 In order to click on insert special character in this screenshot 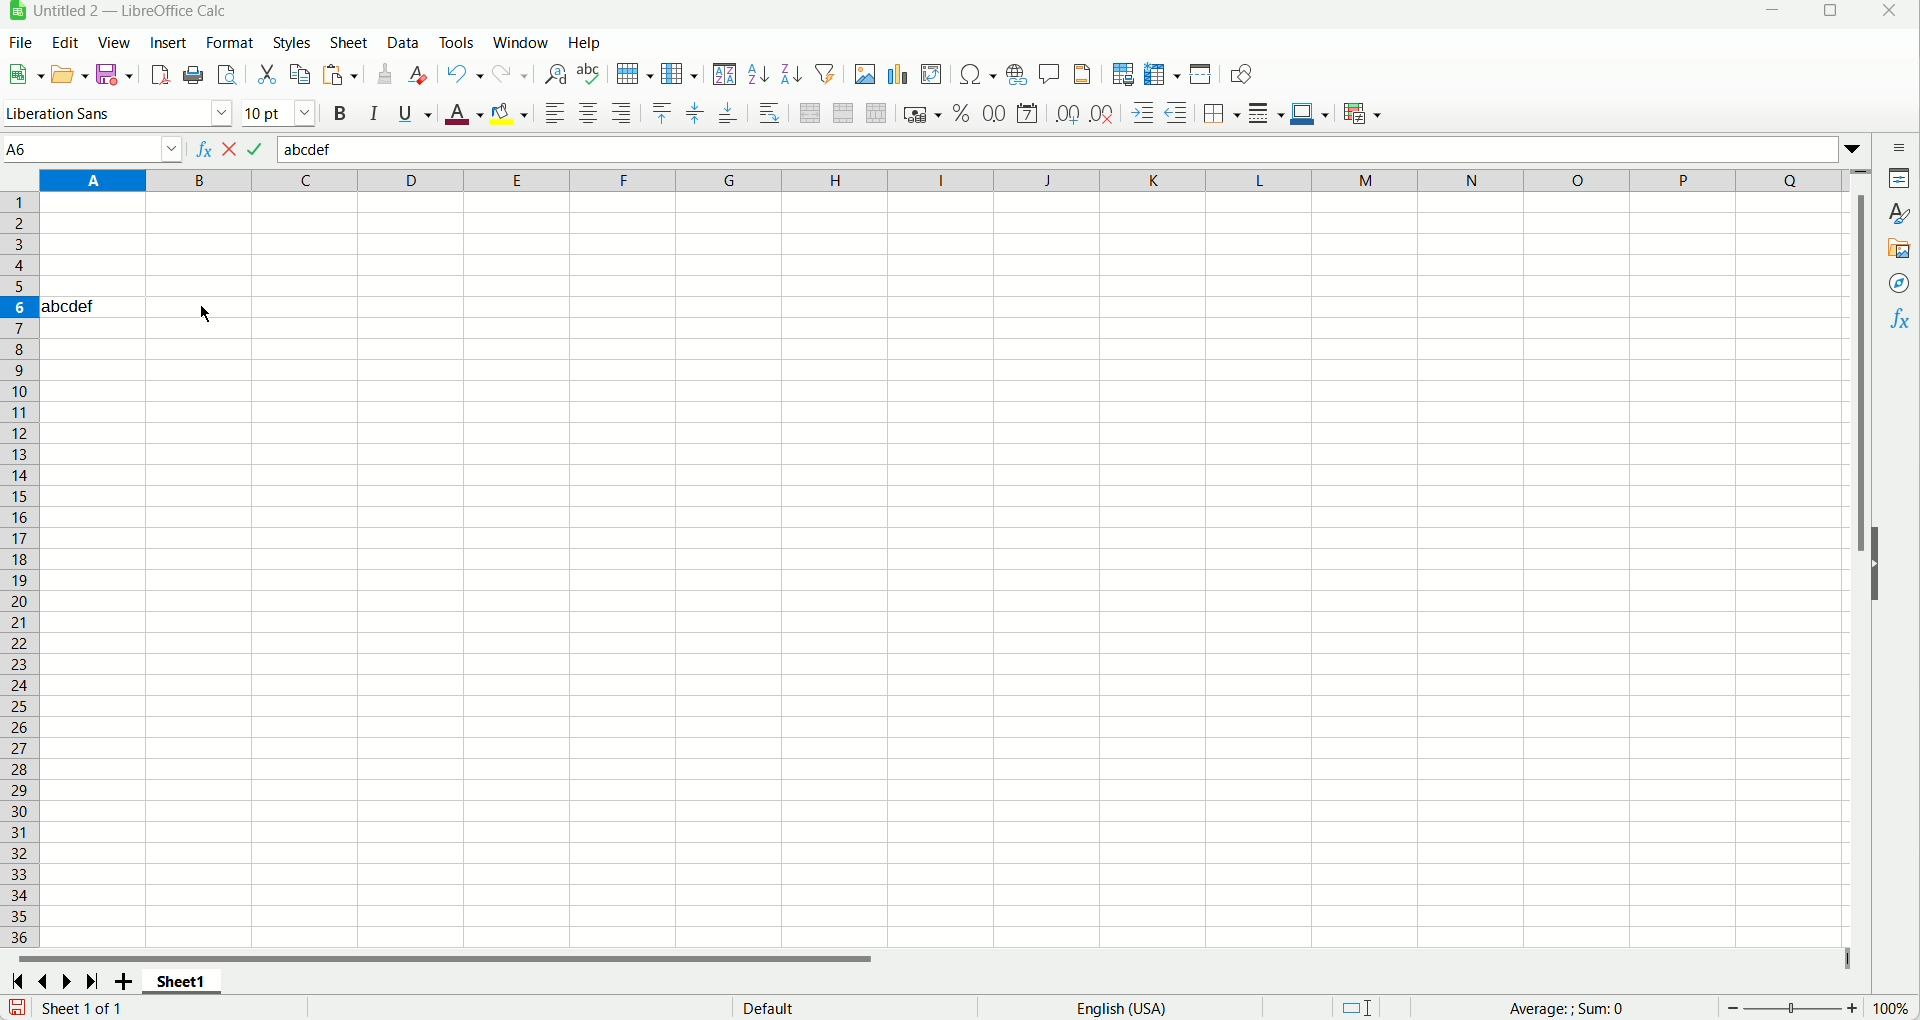, I will do `click(978, 74)`.